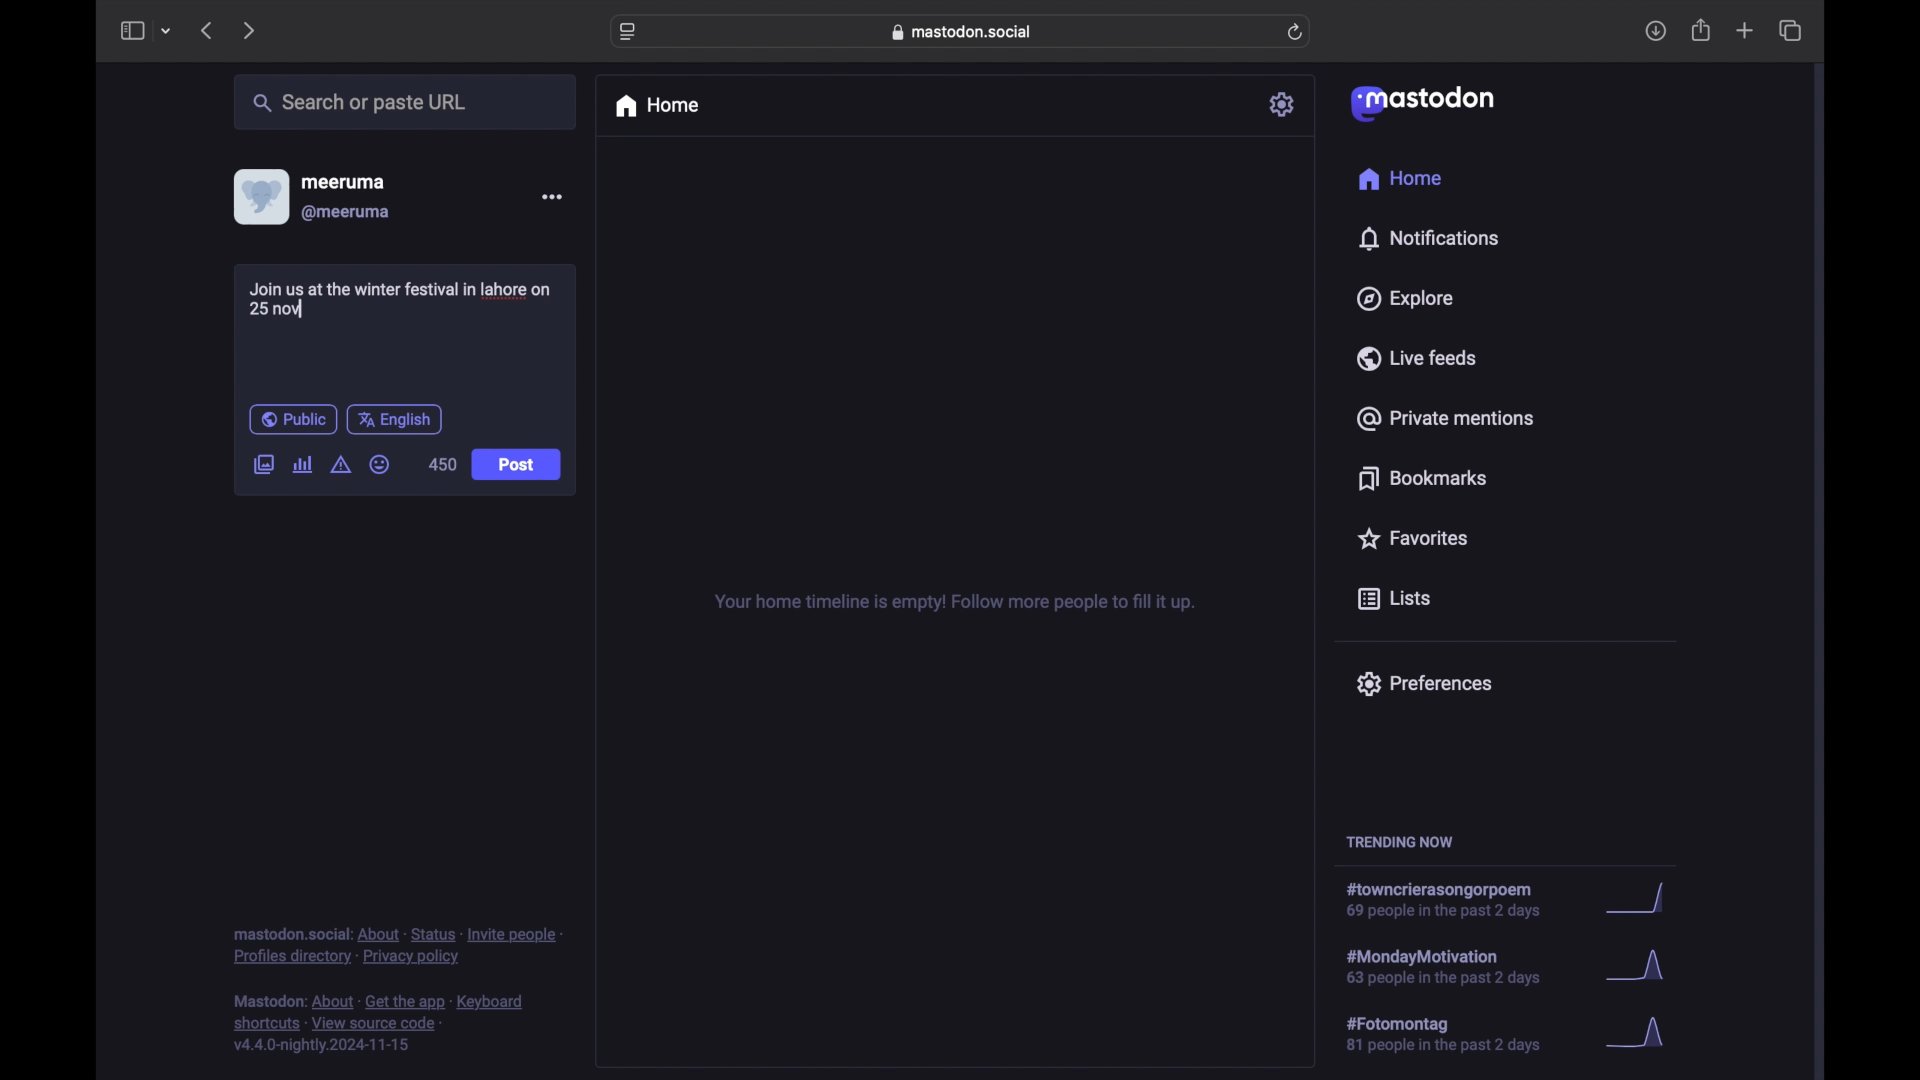 The width and height of the screenshot is (1920, 1080). What do you see at coordinates (1428, 238) in the screenshot?
I see `notifications` at bounding box center [1428, 238].